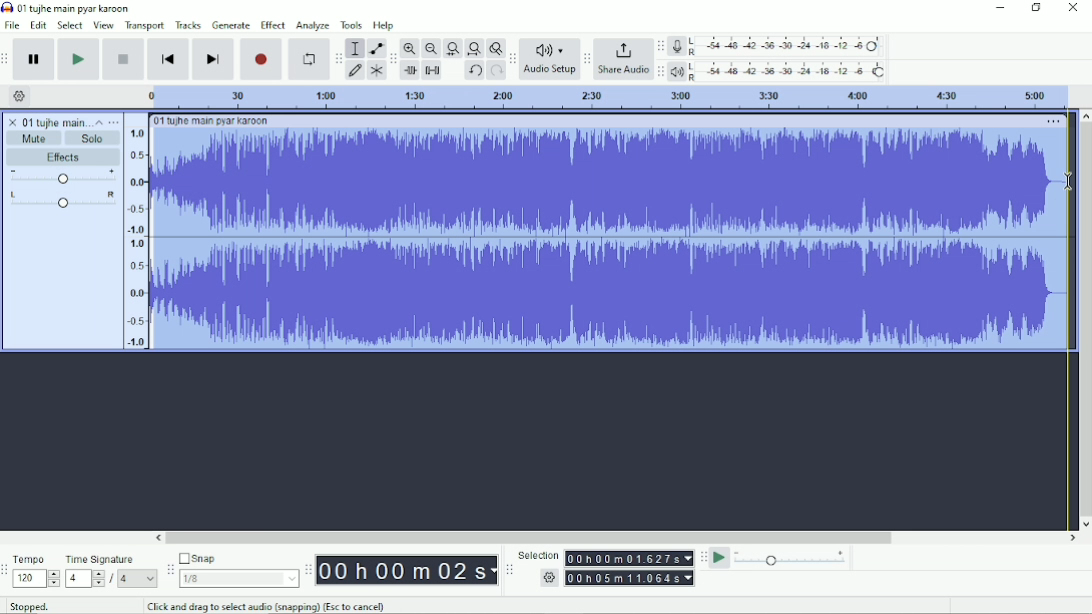 This screenshot has height=614, width=1092. What do you see at coordinates (31, 558) in the screenshot?
I see `Tempo` at bounding box center [31, 558].